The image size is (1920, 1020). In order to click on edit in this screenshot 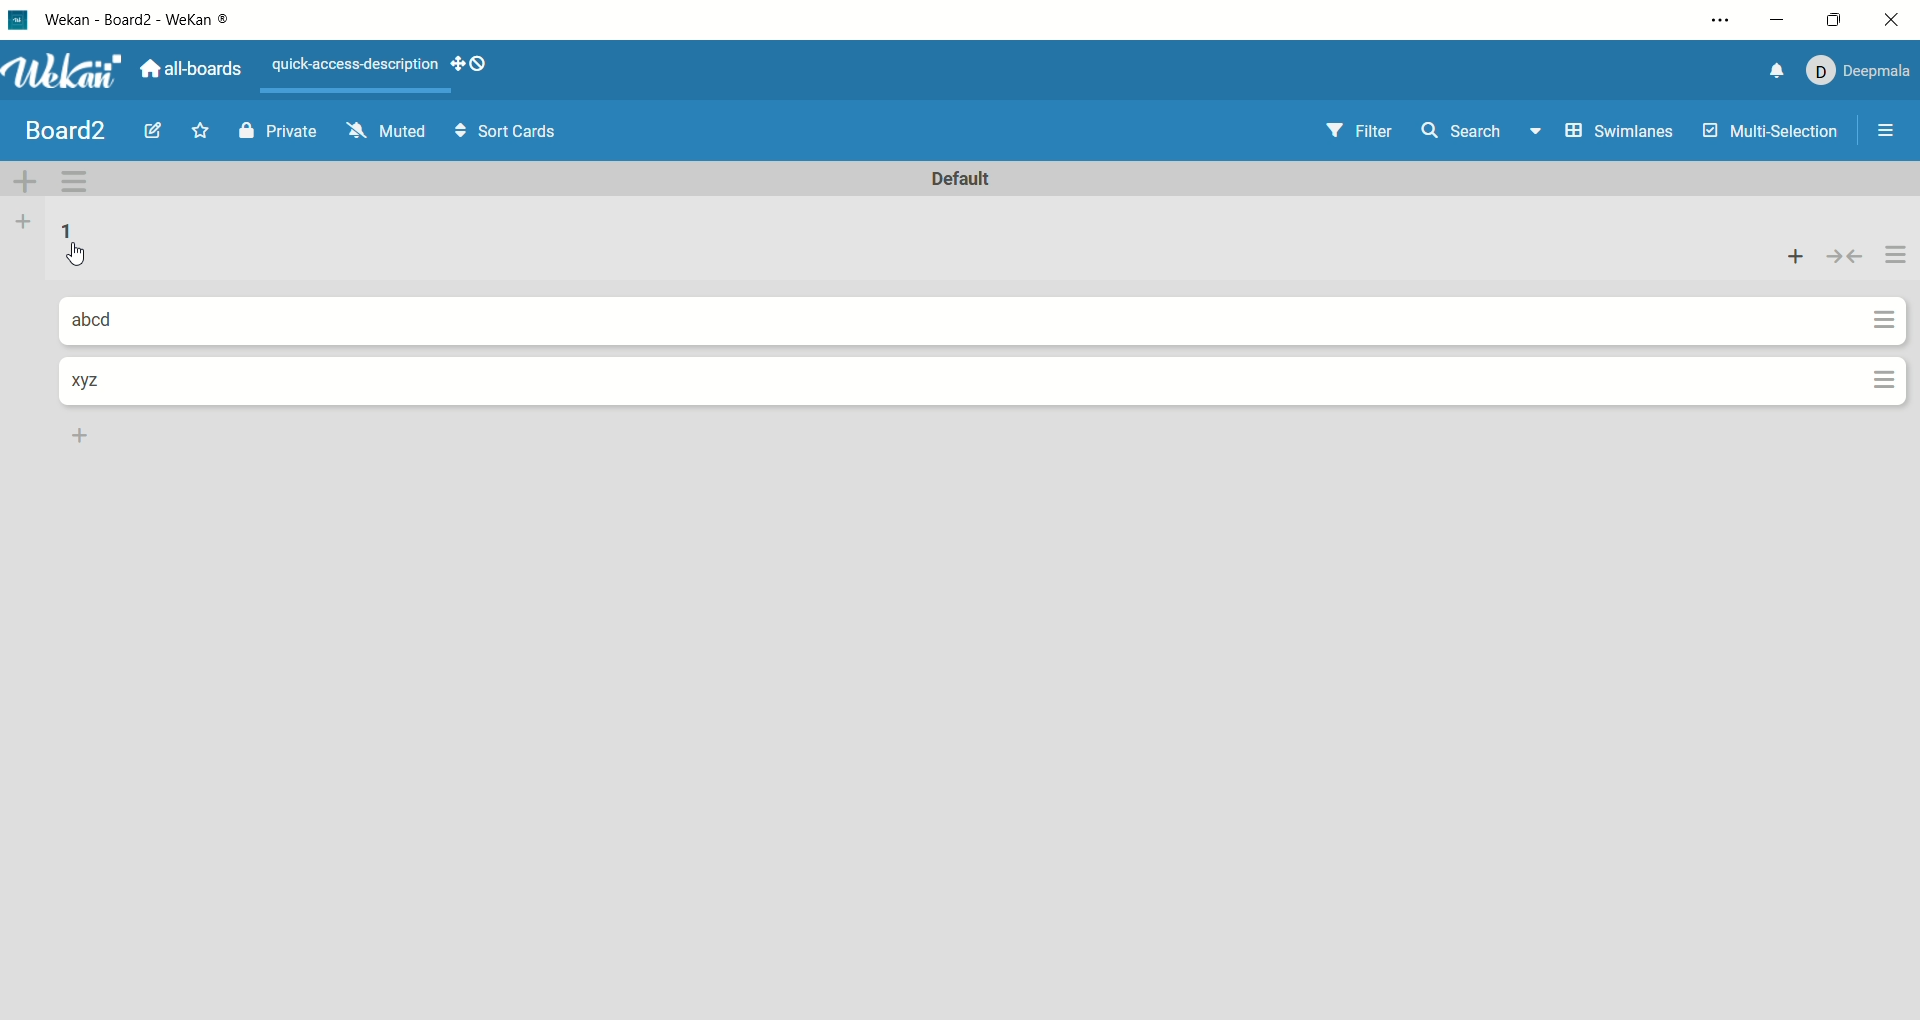, I will do `click(154, 133)`.